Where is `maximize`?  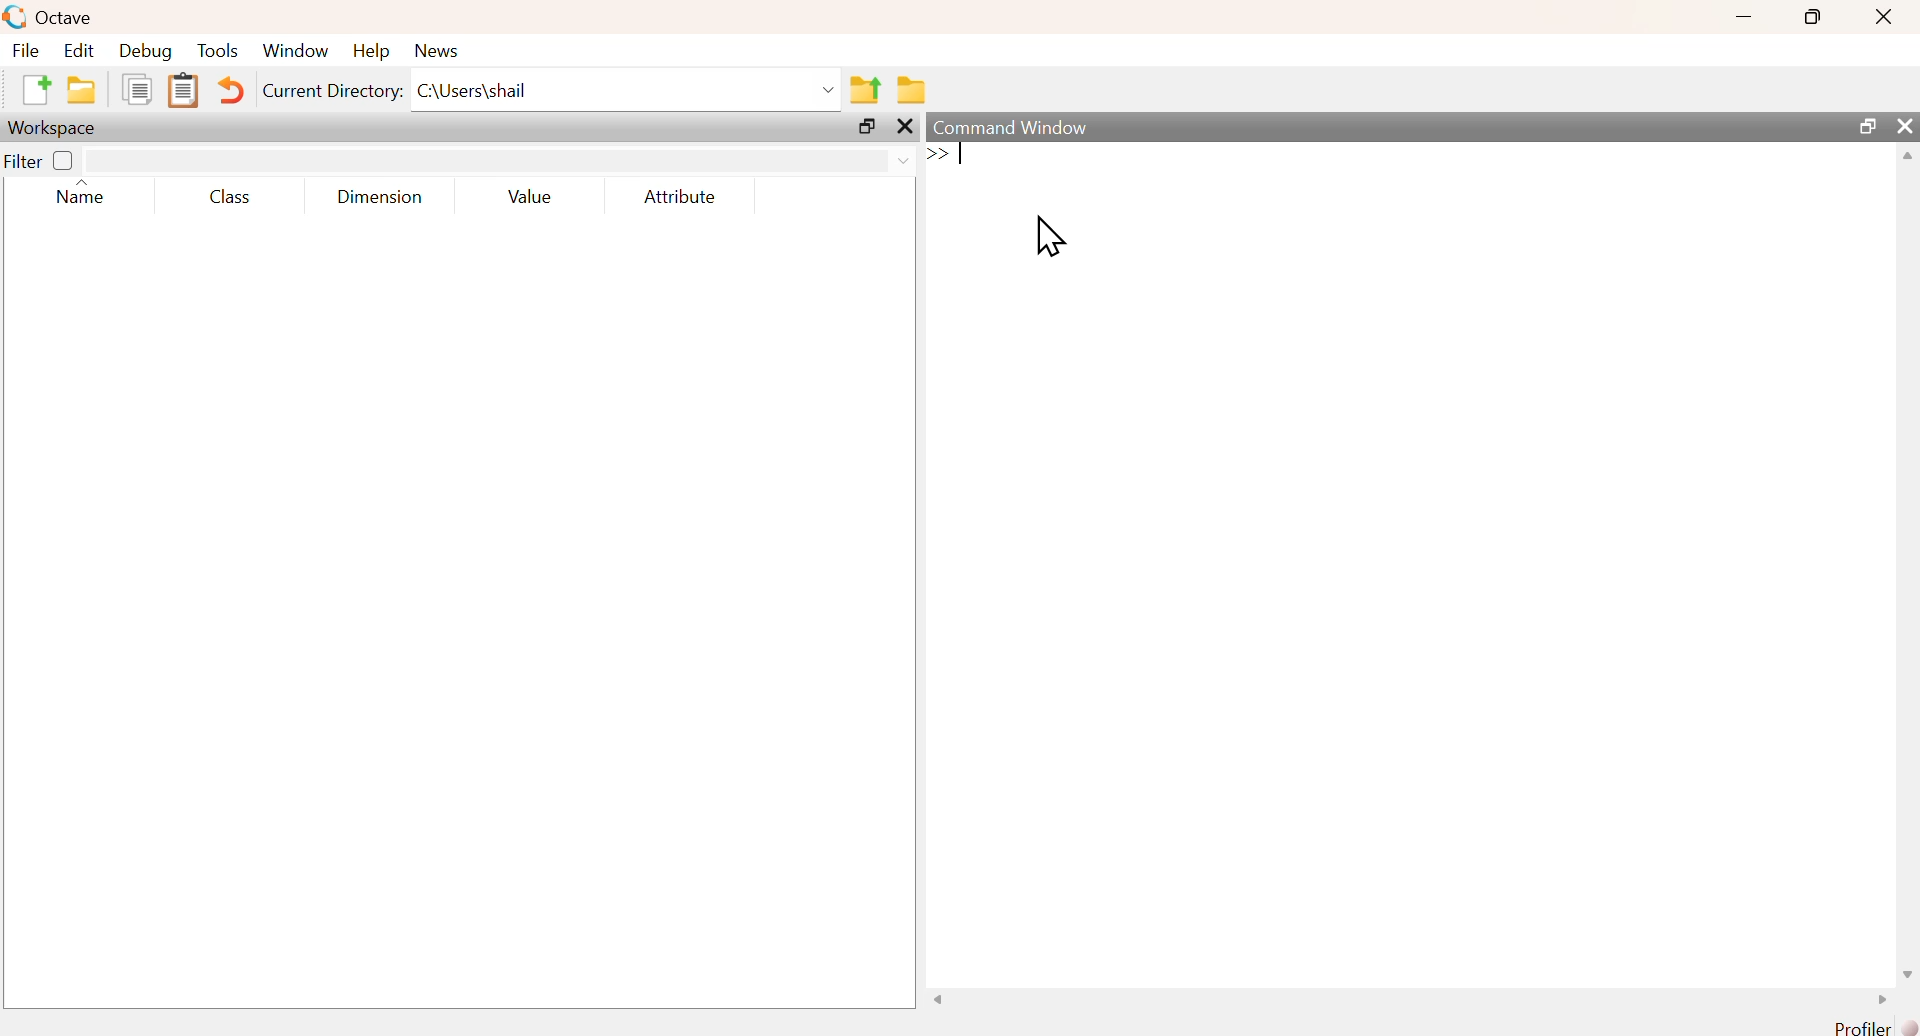 maximize is located at coordinates (1866, 124).